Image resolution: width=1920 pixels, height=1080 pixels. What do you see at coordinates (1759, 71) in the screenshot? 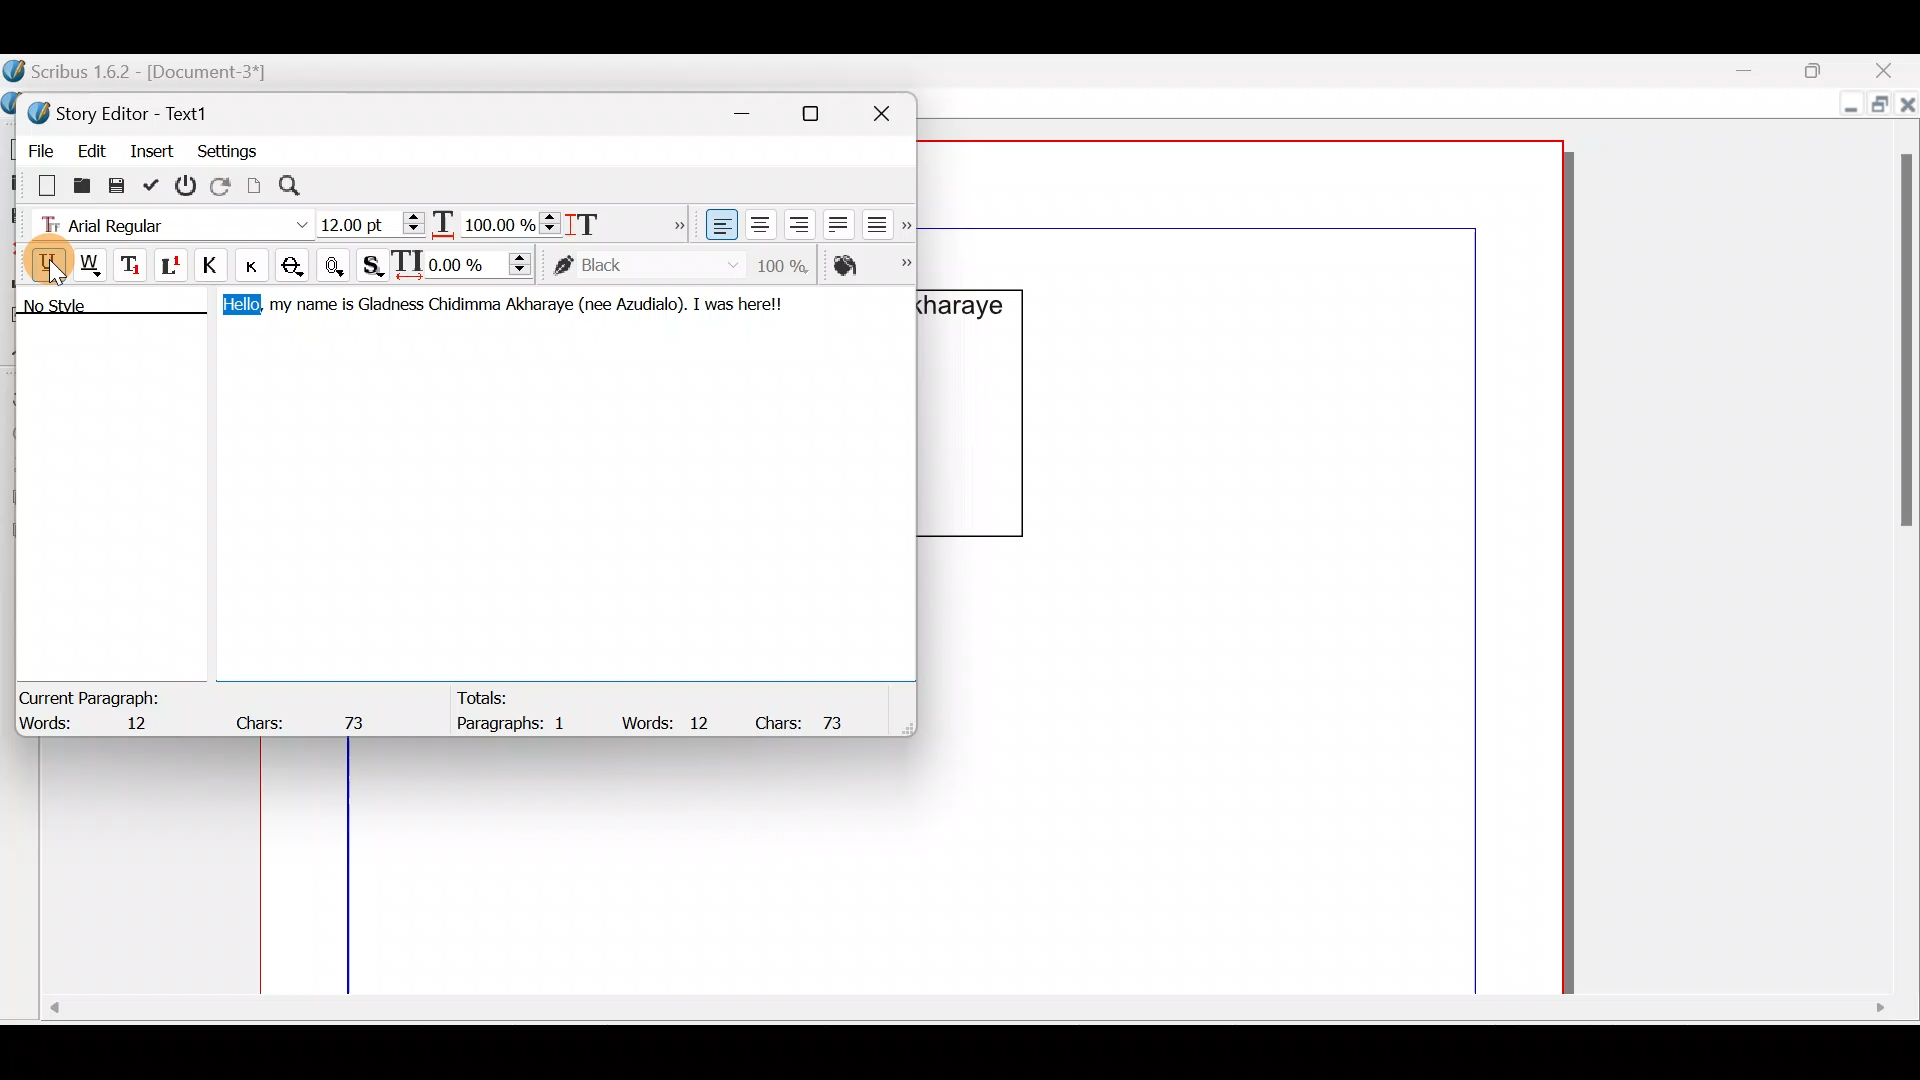
I see `Minimize` at bounding box center [1759, 71].